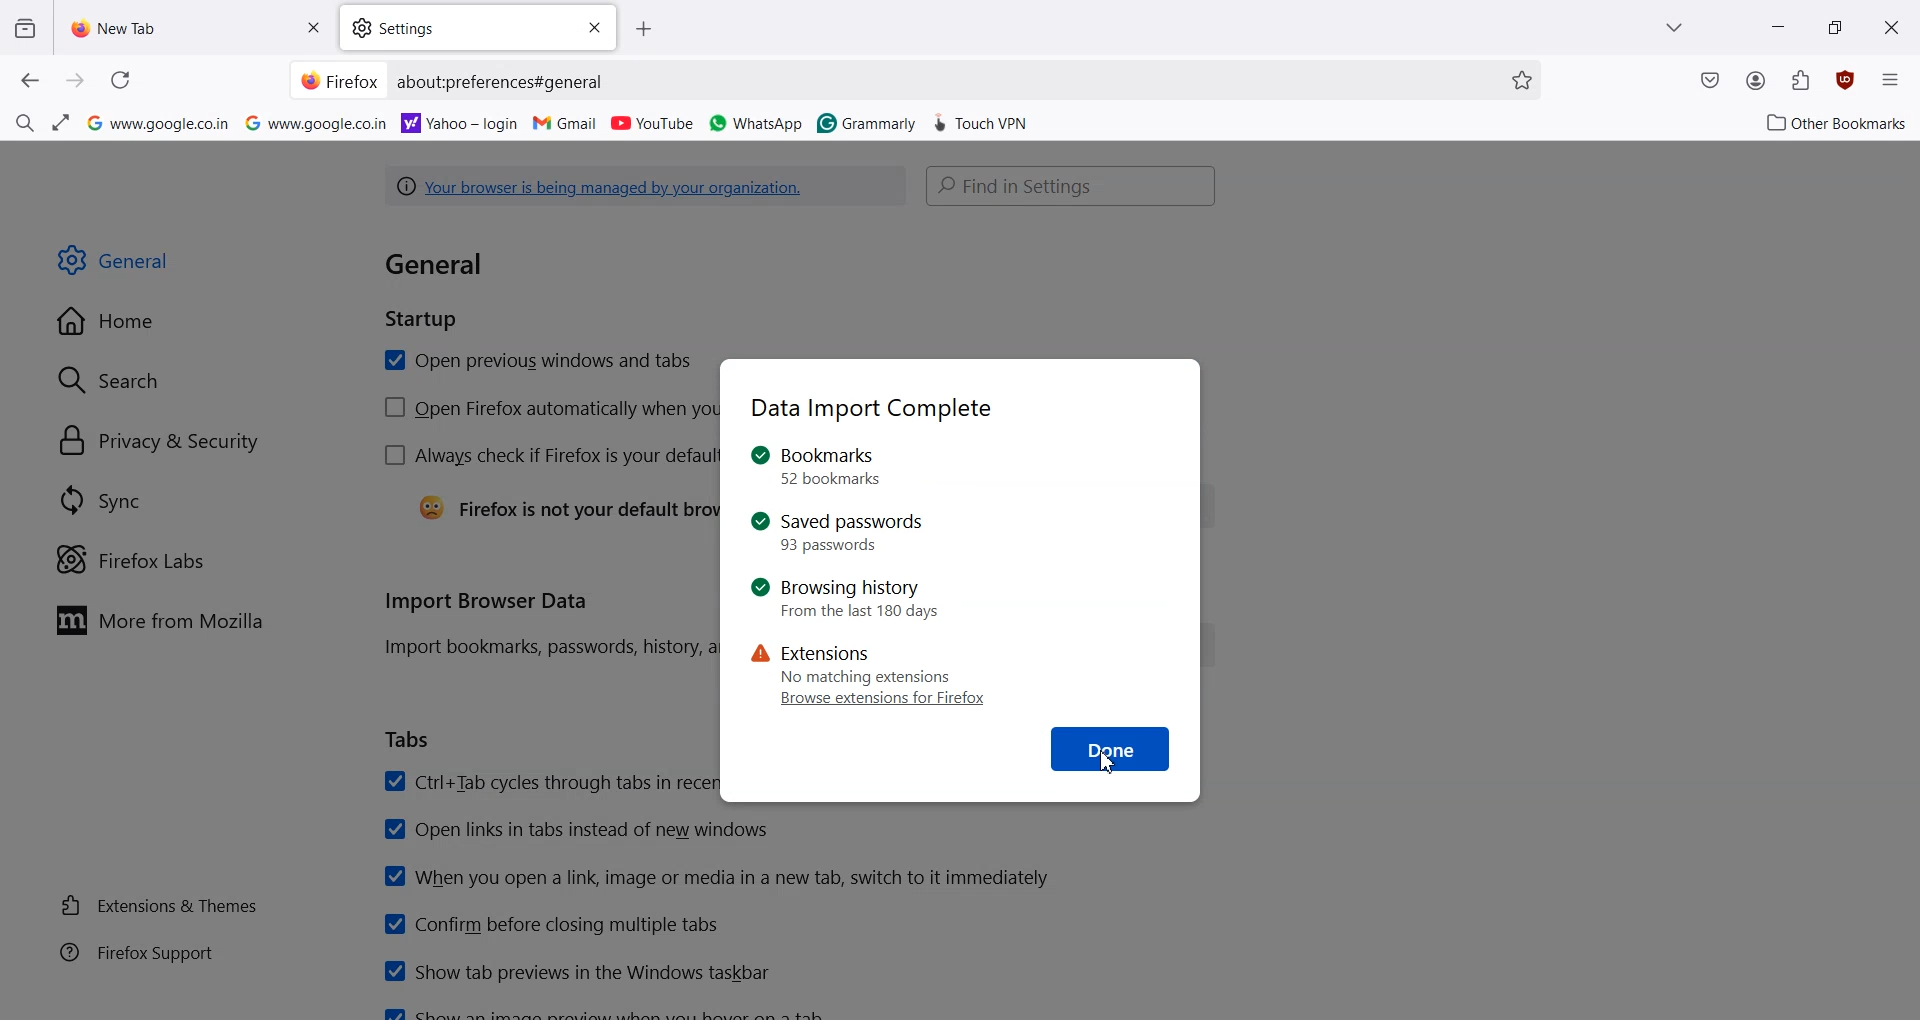  What do you see at coordinates (31, 81) in the screenshot?
I see `Go back to one page ` at bounding box center [31, 81].